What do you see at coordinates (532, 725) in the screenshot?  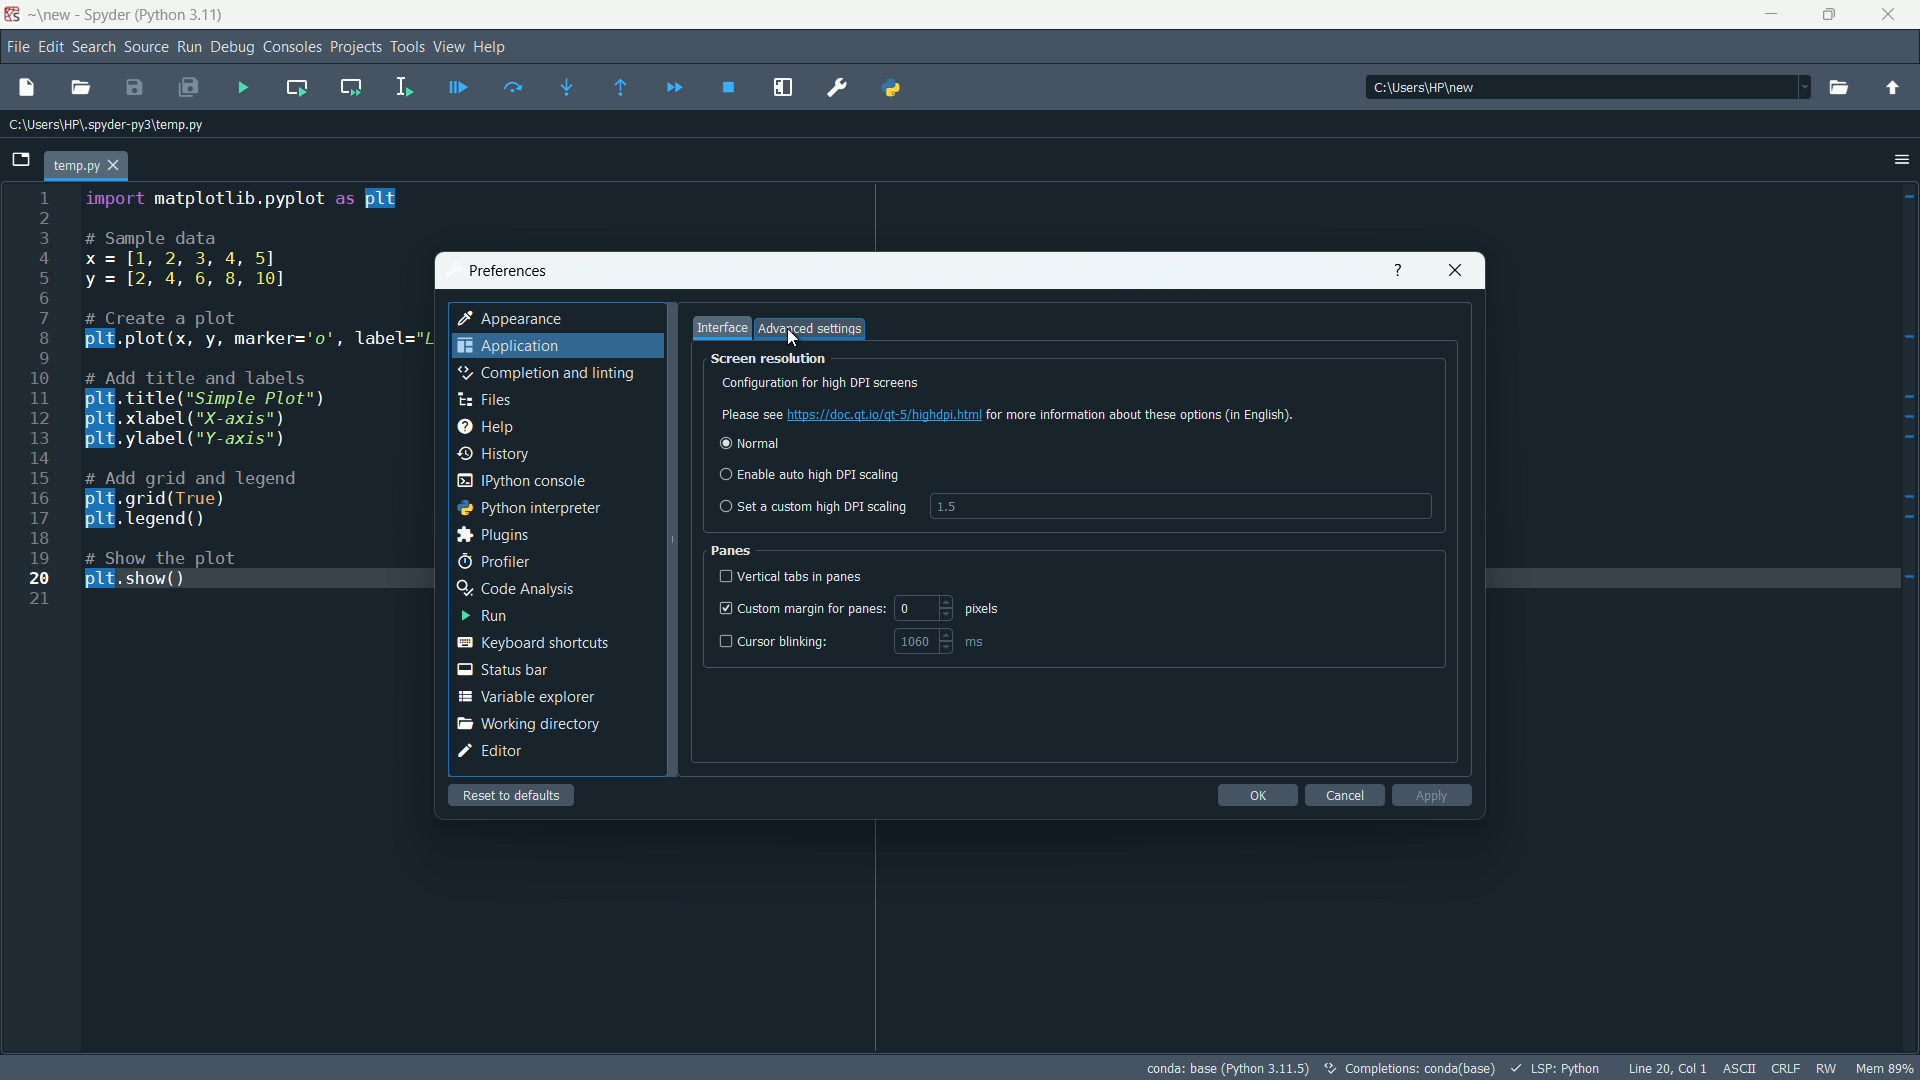 I see `working directory` at bounding box center [532, 725].